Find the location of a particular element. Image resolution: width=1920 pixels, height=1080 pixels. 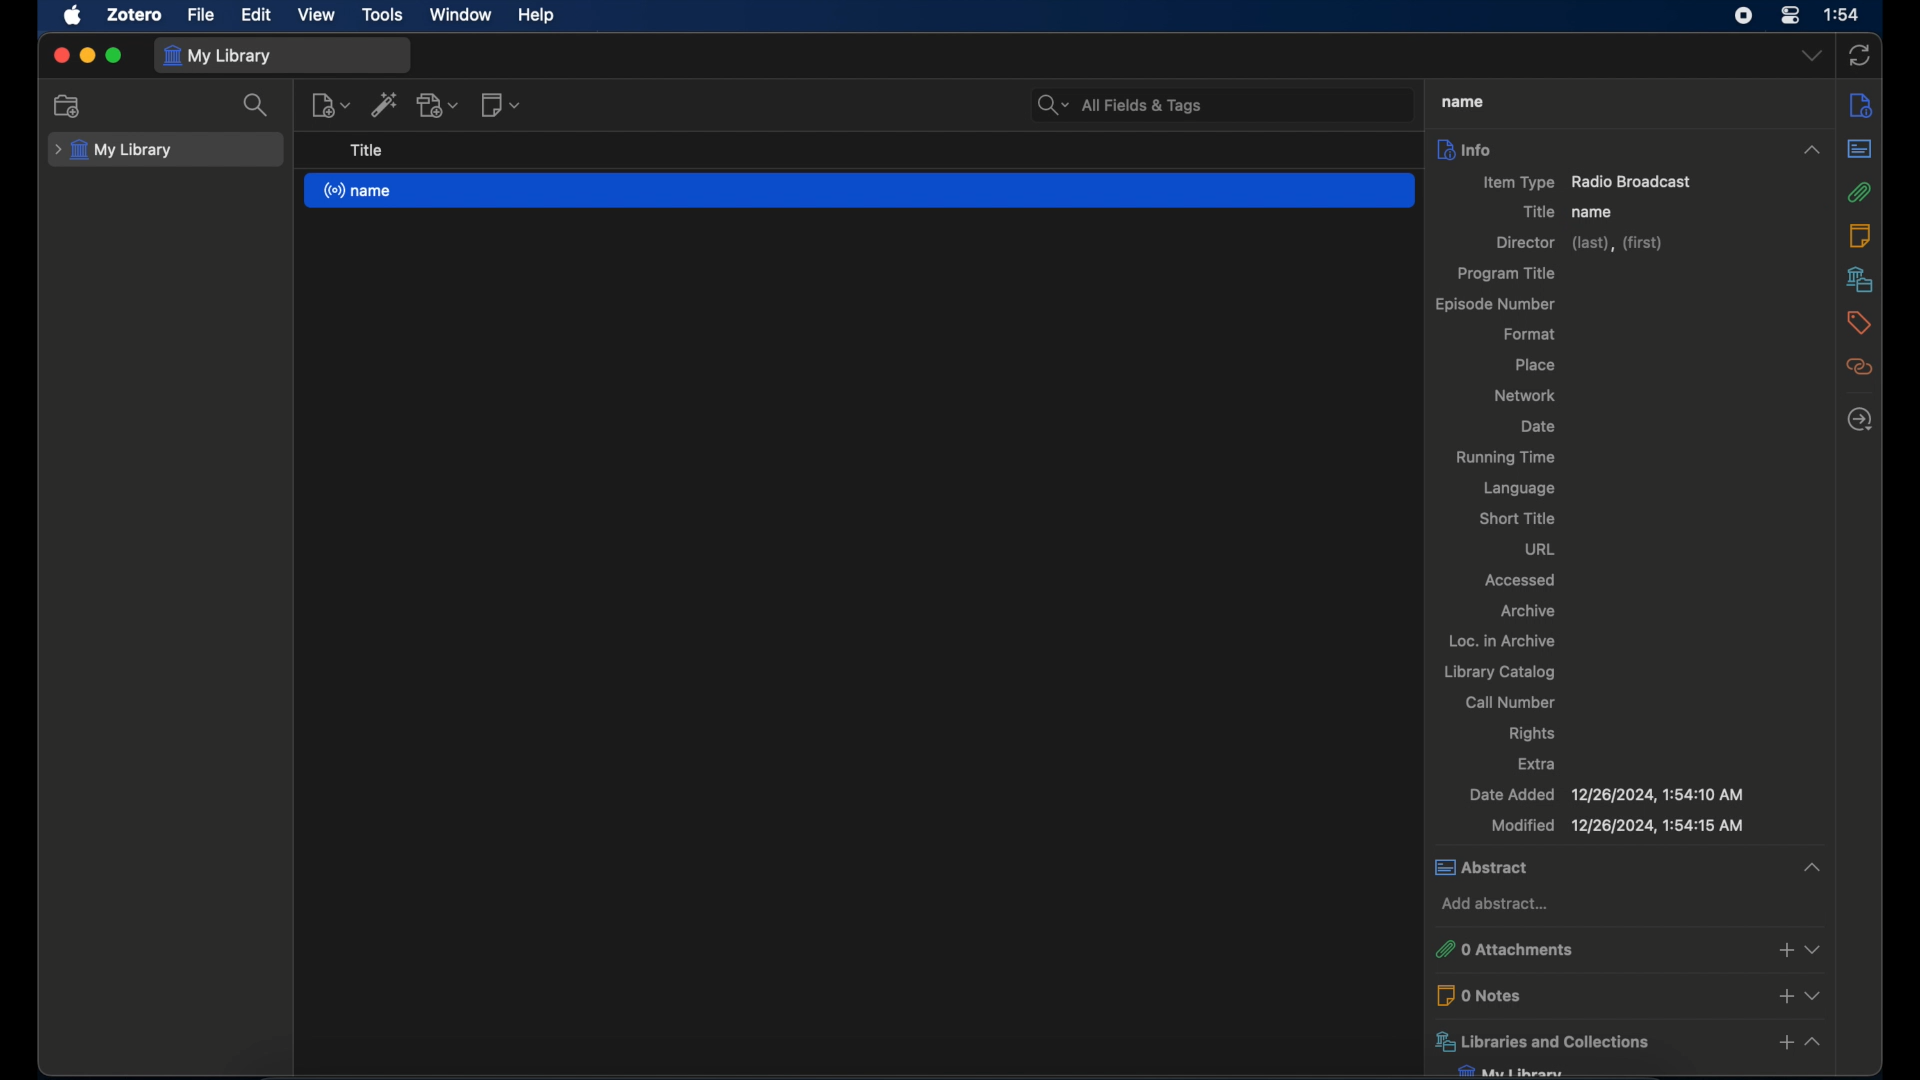

abstract is located at coordinates (1861, 149).